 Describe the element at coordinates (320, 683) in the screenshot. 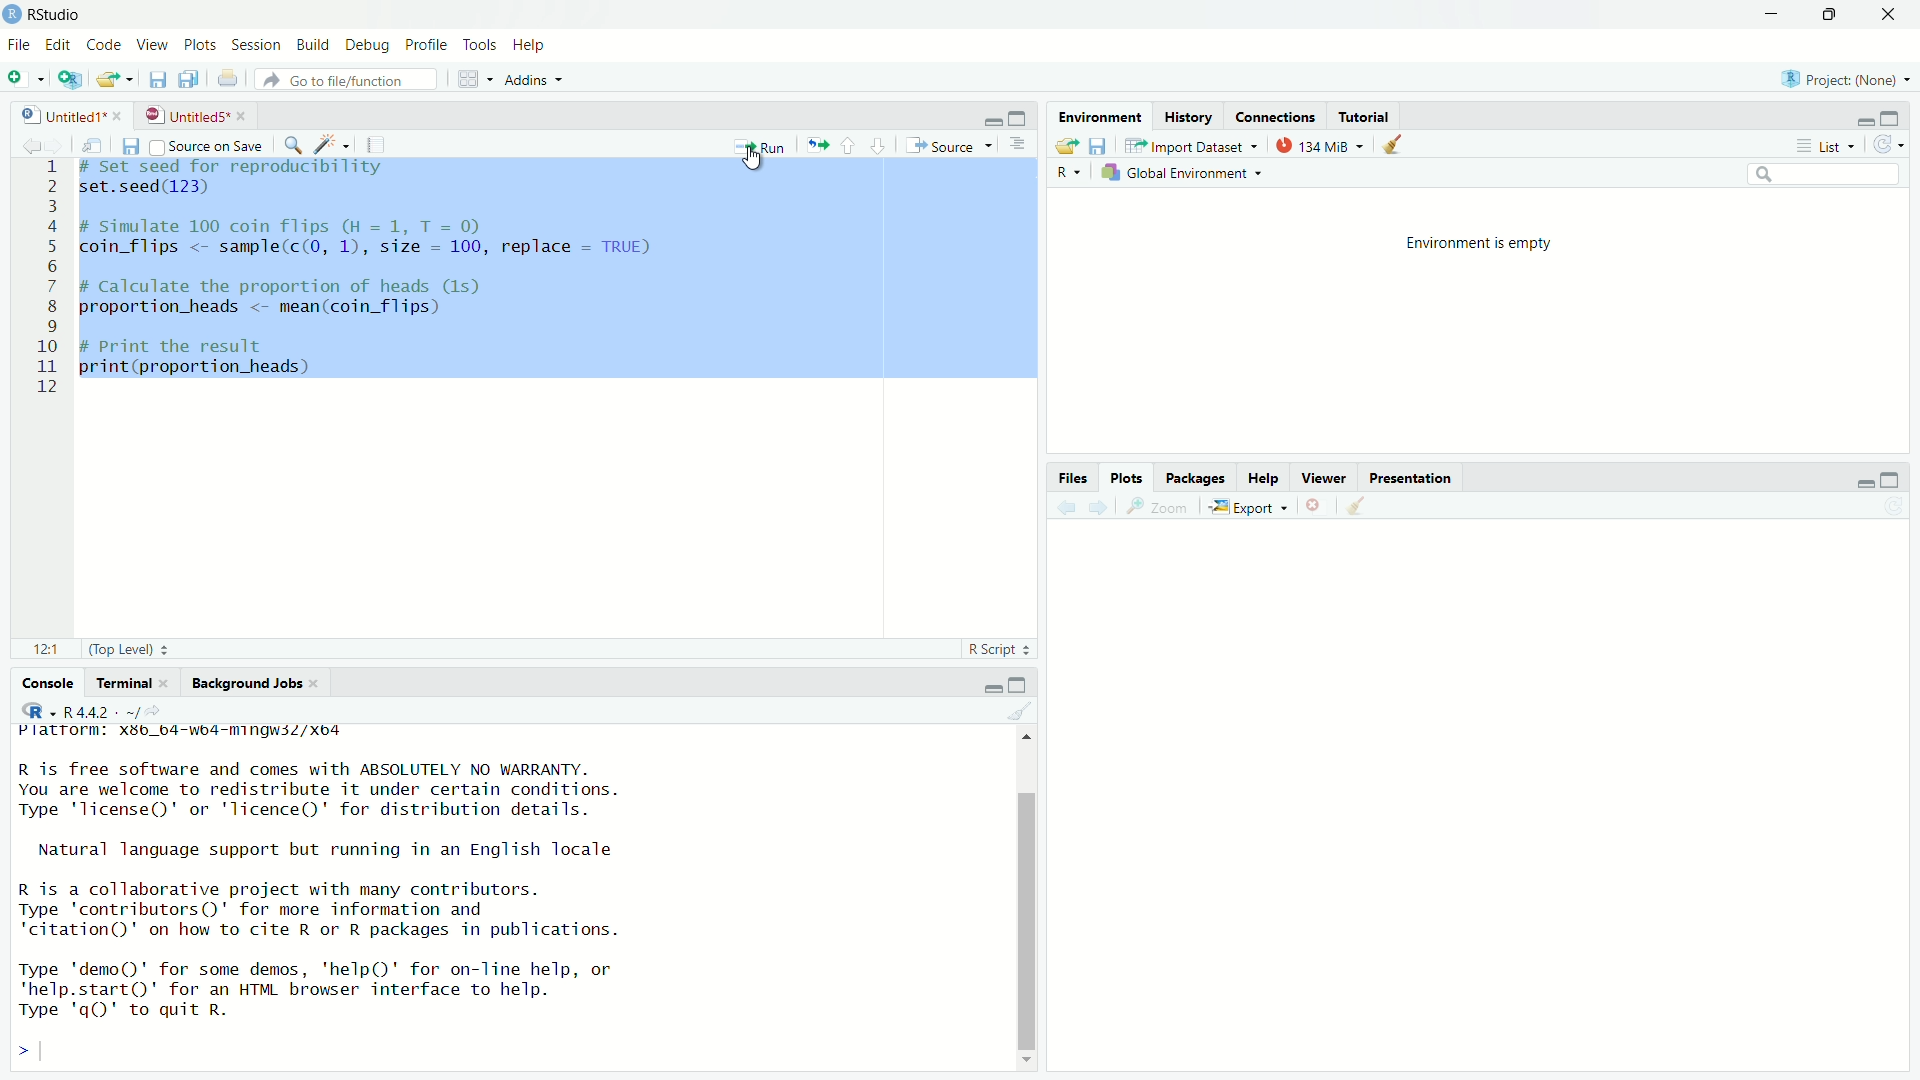

I see `close` at that location.